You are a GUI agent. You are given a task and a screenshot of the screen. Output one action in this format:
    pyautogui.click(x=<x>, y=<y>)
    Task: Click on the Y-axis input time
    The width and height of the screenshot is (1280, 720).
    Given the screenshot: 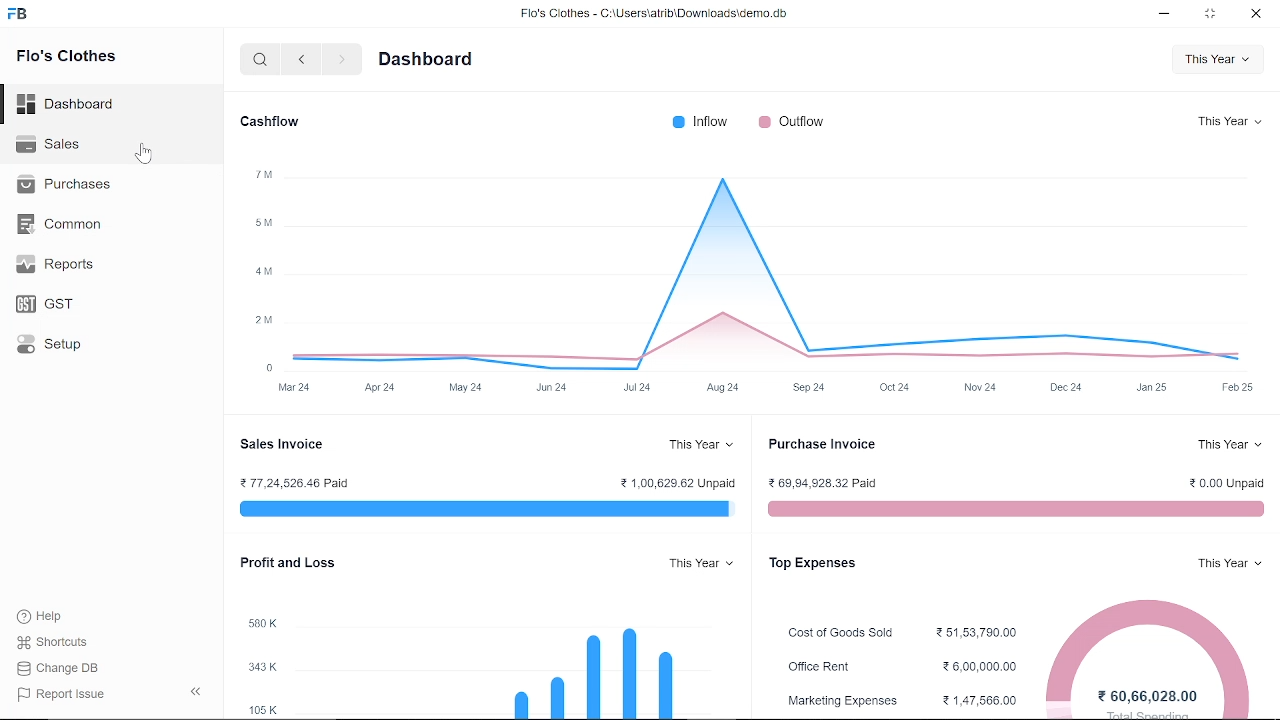 What is the action you would take?
    pyautogui.click(x=758, y=390)
    